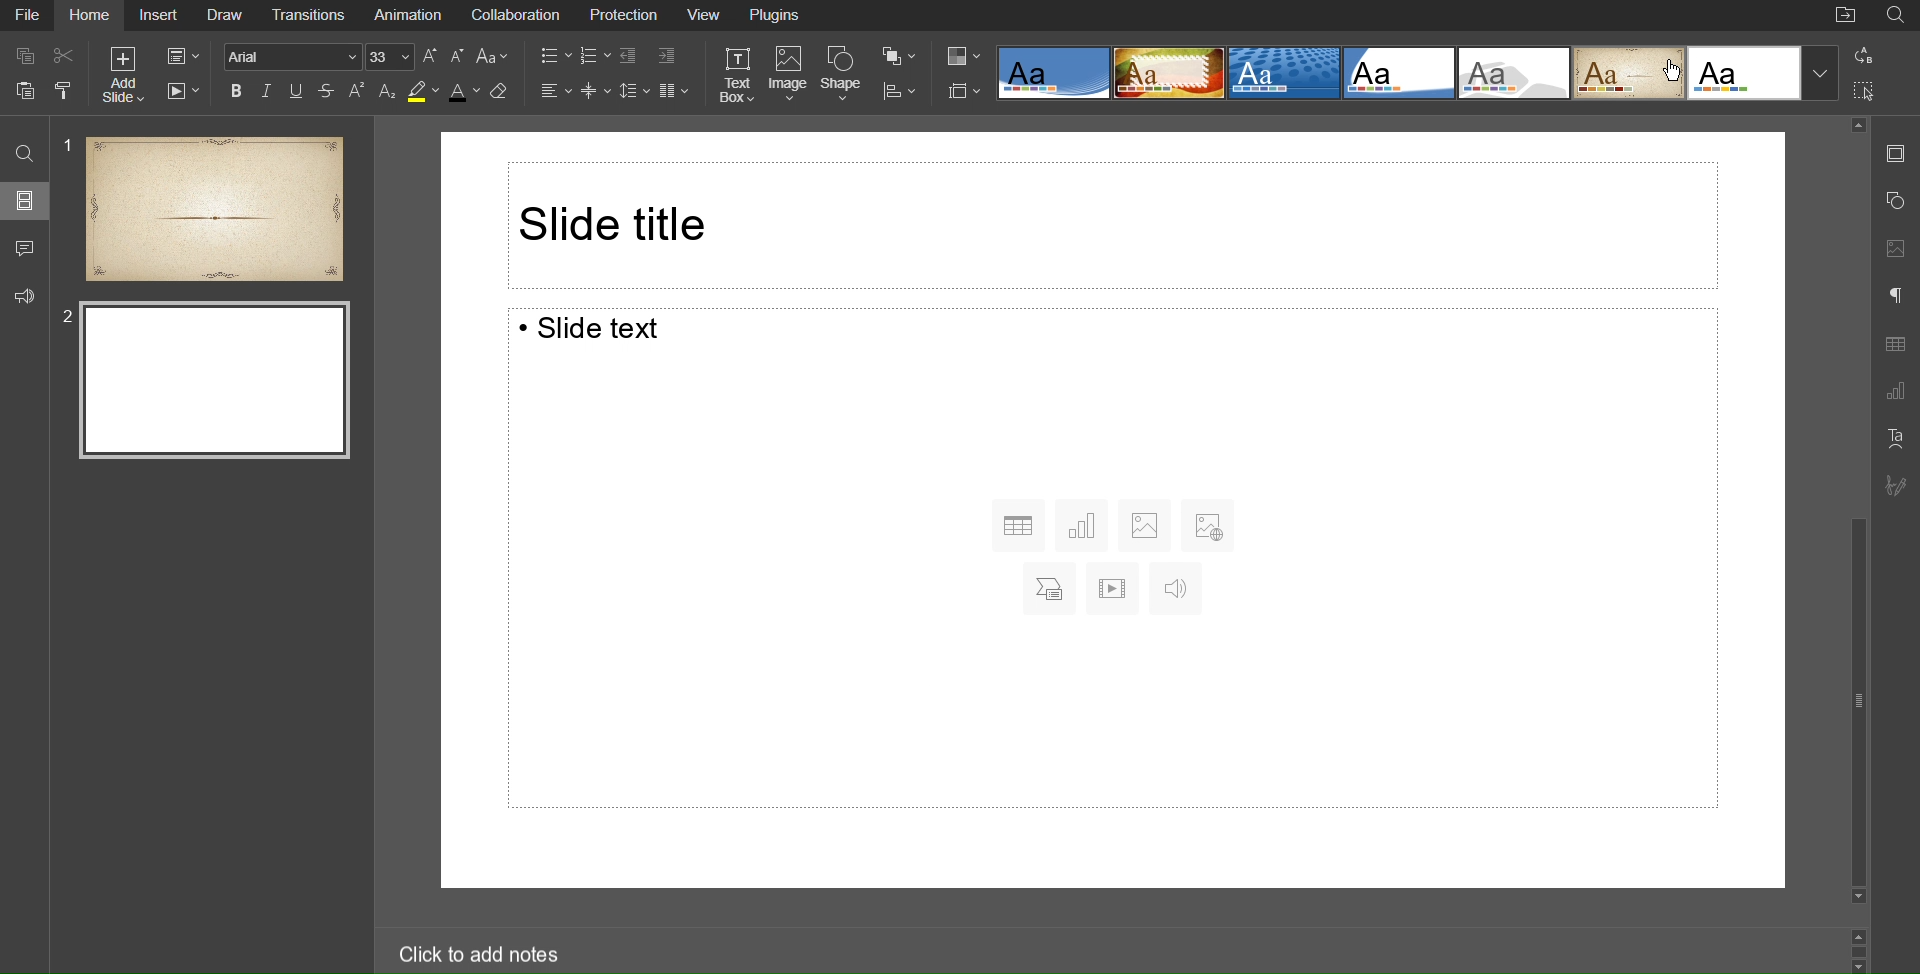  Describe the element at coordinates (1894, 438) in the screenshot. I see `Text Art` at that location.